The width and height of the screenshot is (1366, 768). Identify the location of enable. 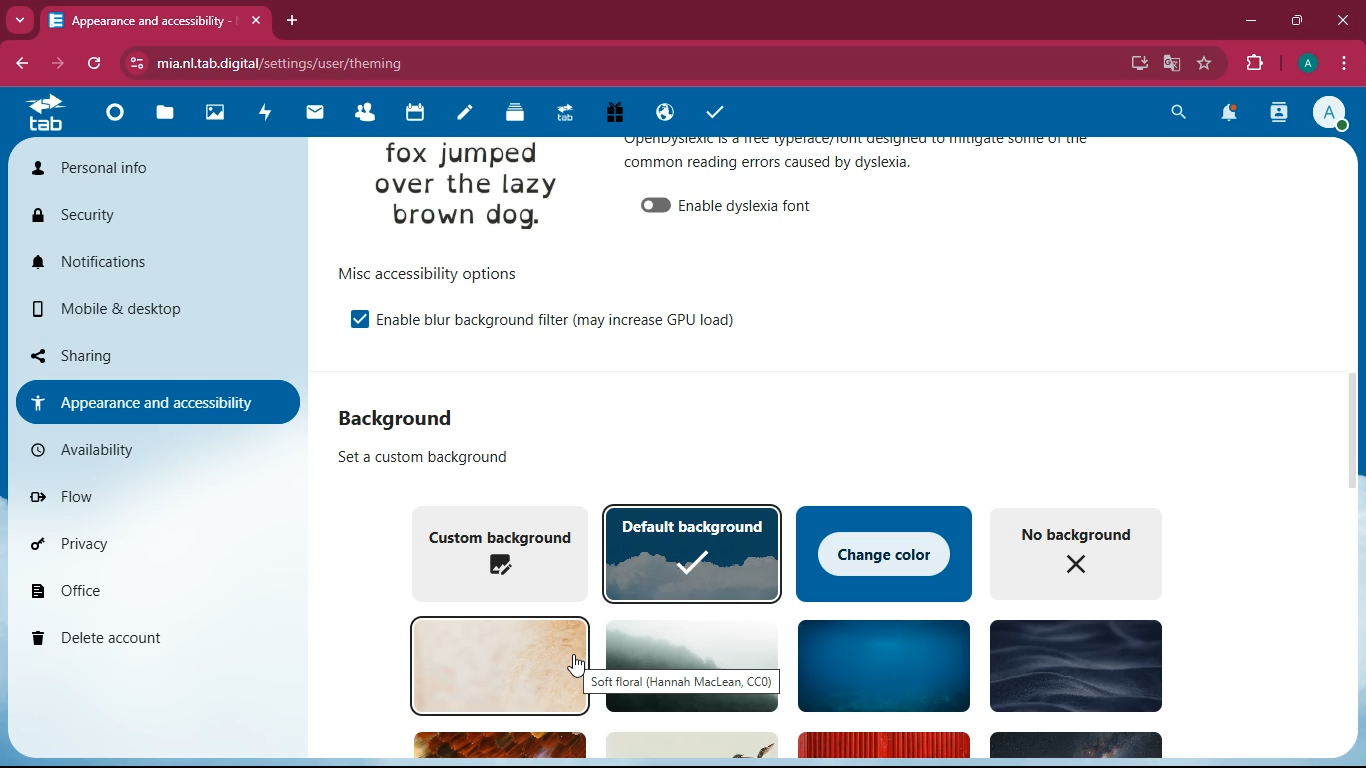
(760, 207).